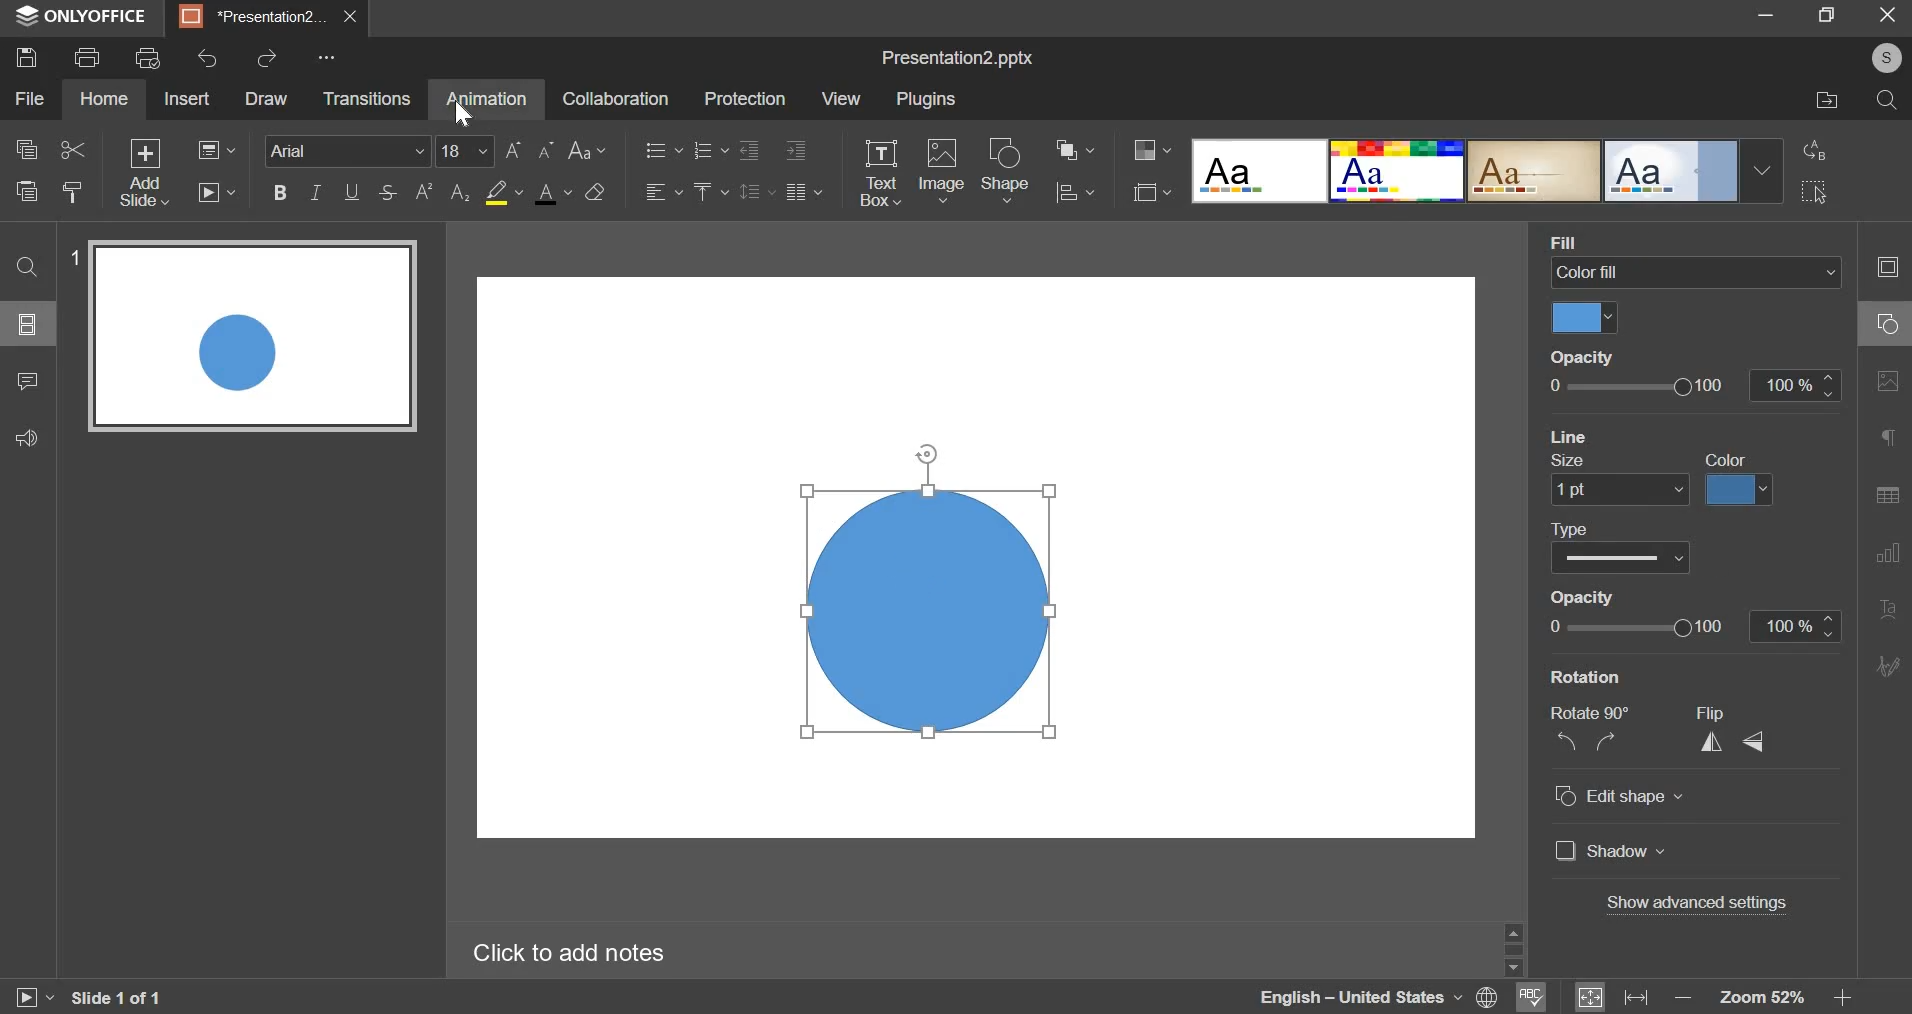  I want to click on edit shape, so click(1617, 796).